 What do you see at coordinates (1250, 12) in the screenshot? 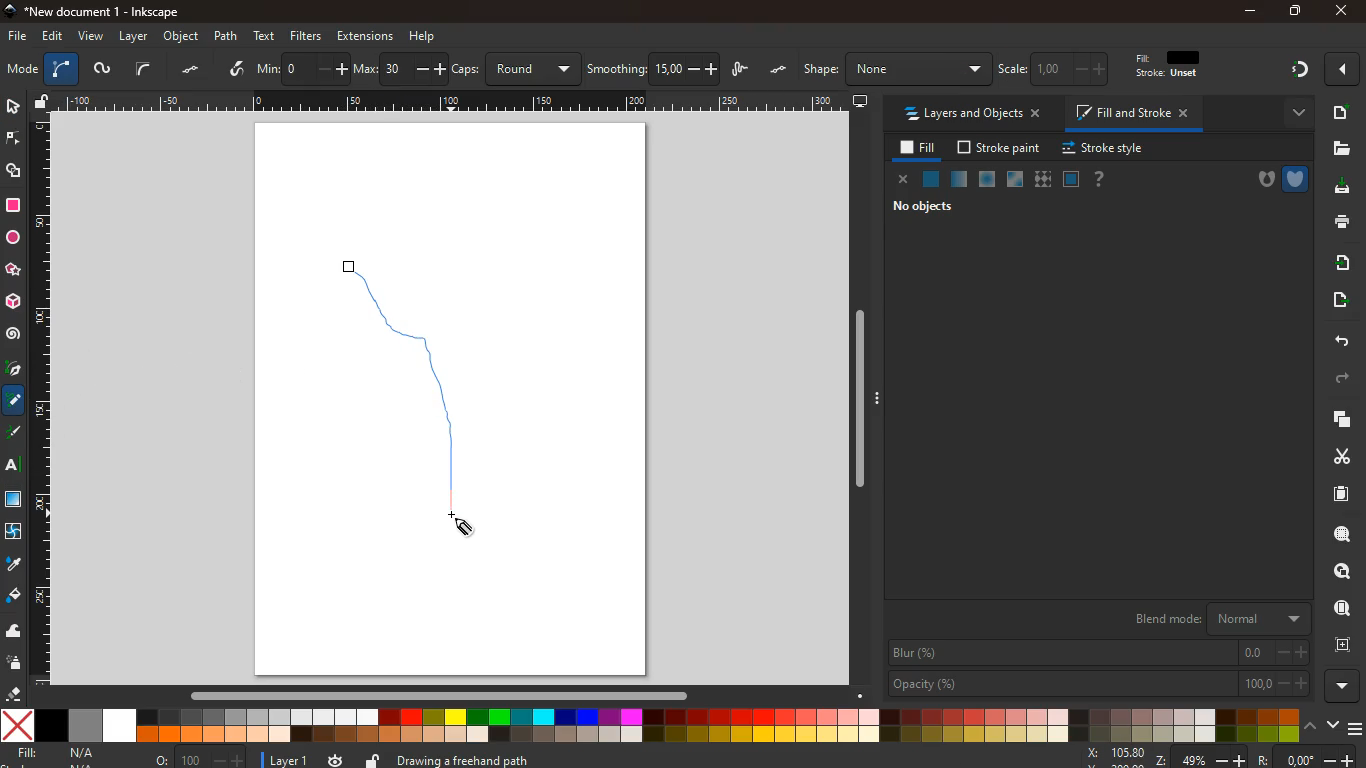
I see `minimize` at bounding box center [1250, 12].